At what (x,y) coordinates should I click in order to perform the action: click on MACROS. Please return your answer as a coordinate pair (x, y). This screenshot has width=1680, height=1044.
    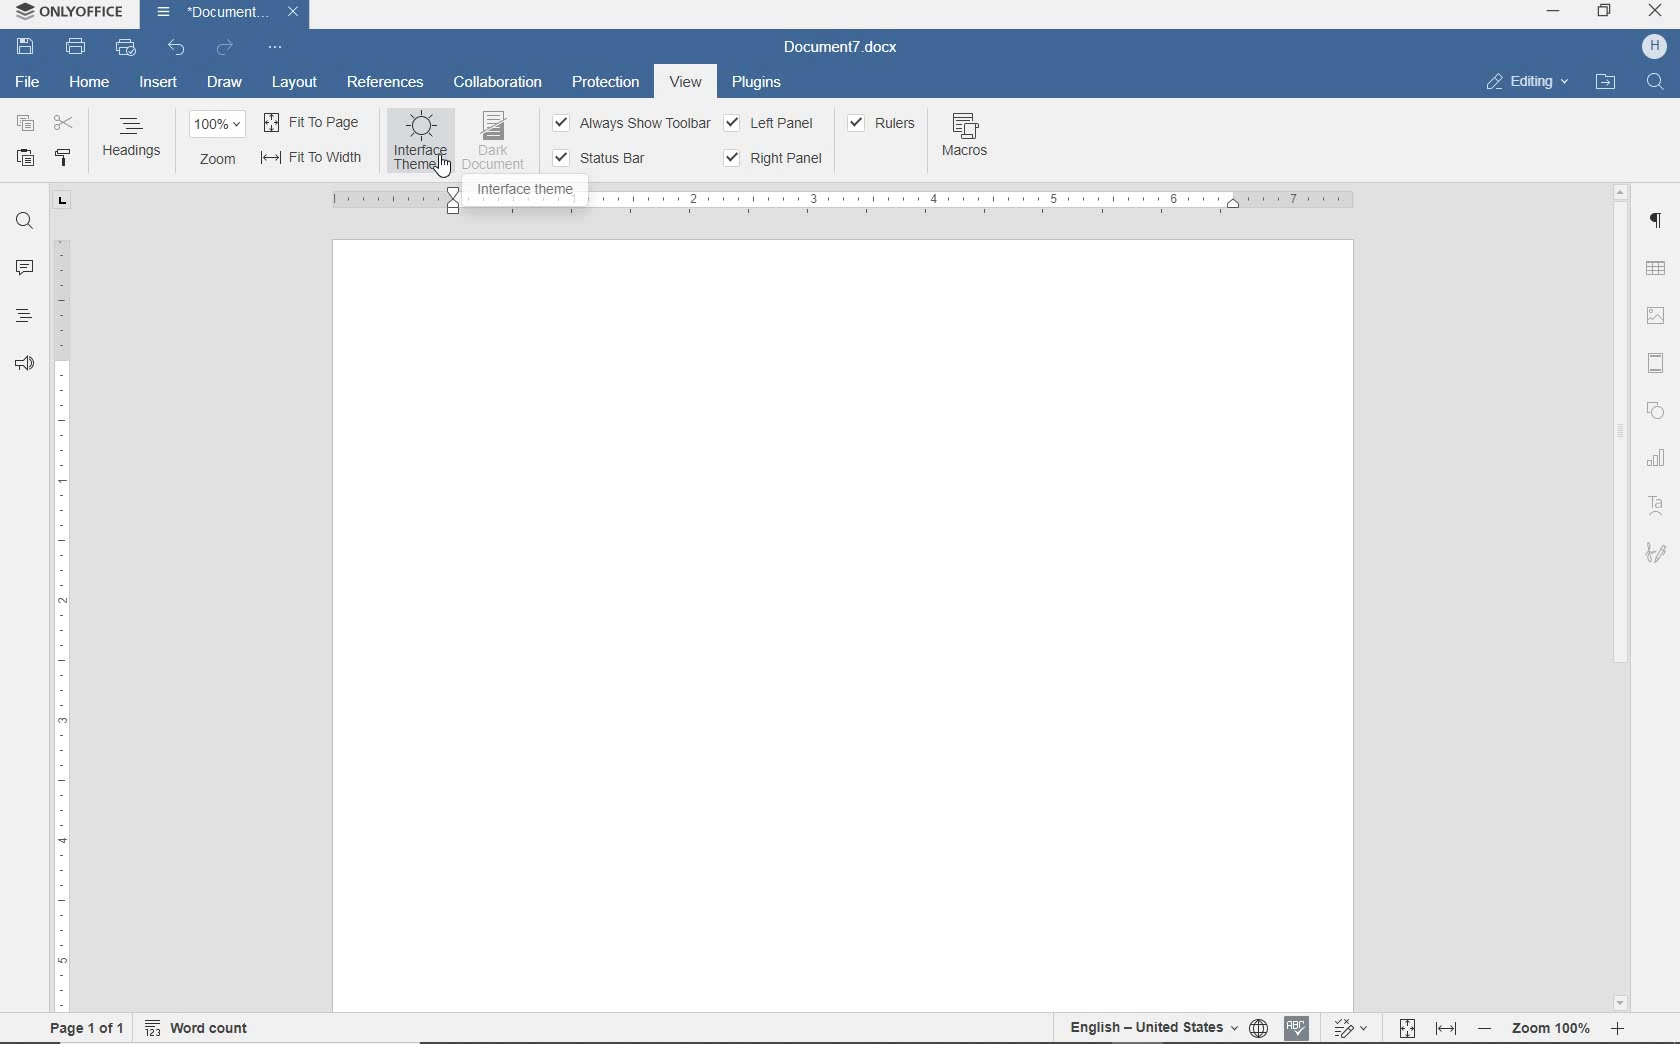
    Looking at the image, I should click on (966, 138).